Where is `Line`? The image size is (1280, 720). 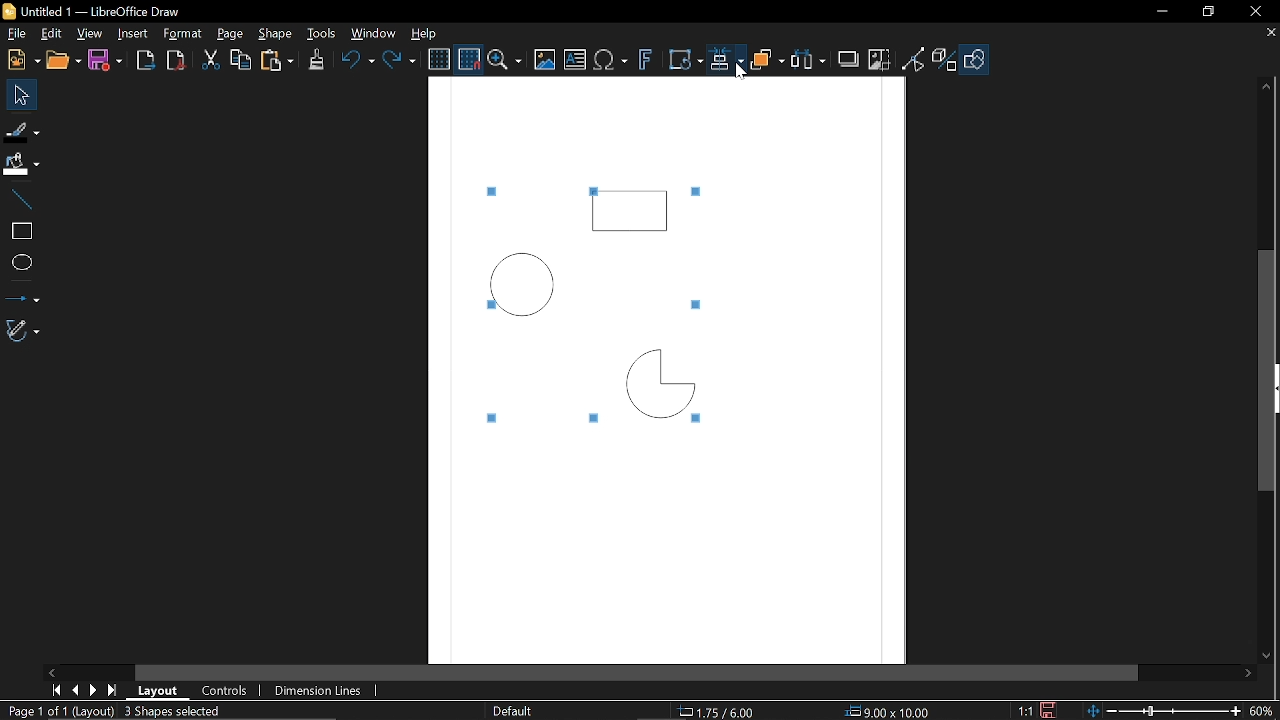
Line is located at coordinates (17, 194).